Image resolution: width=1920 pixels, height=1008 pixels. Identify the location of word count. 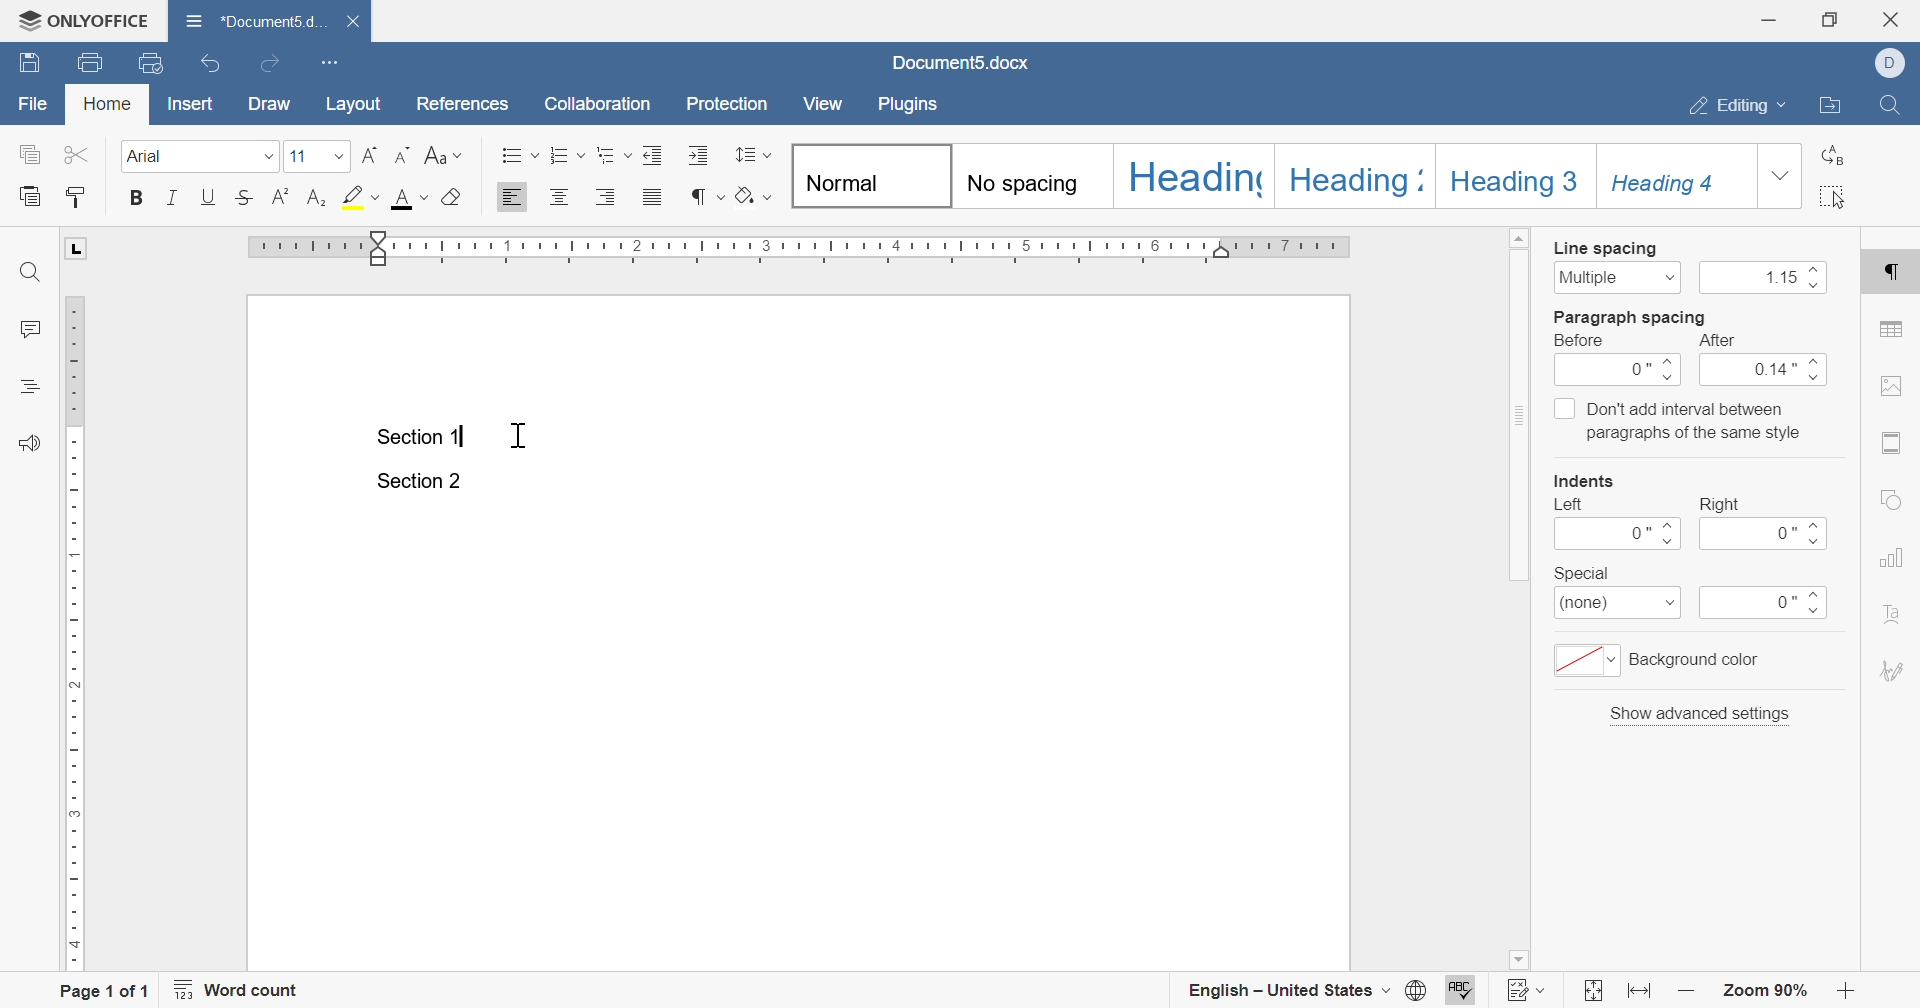
(241, 989).